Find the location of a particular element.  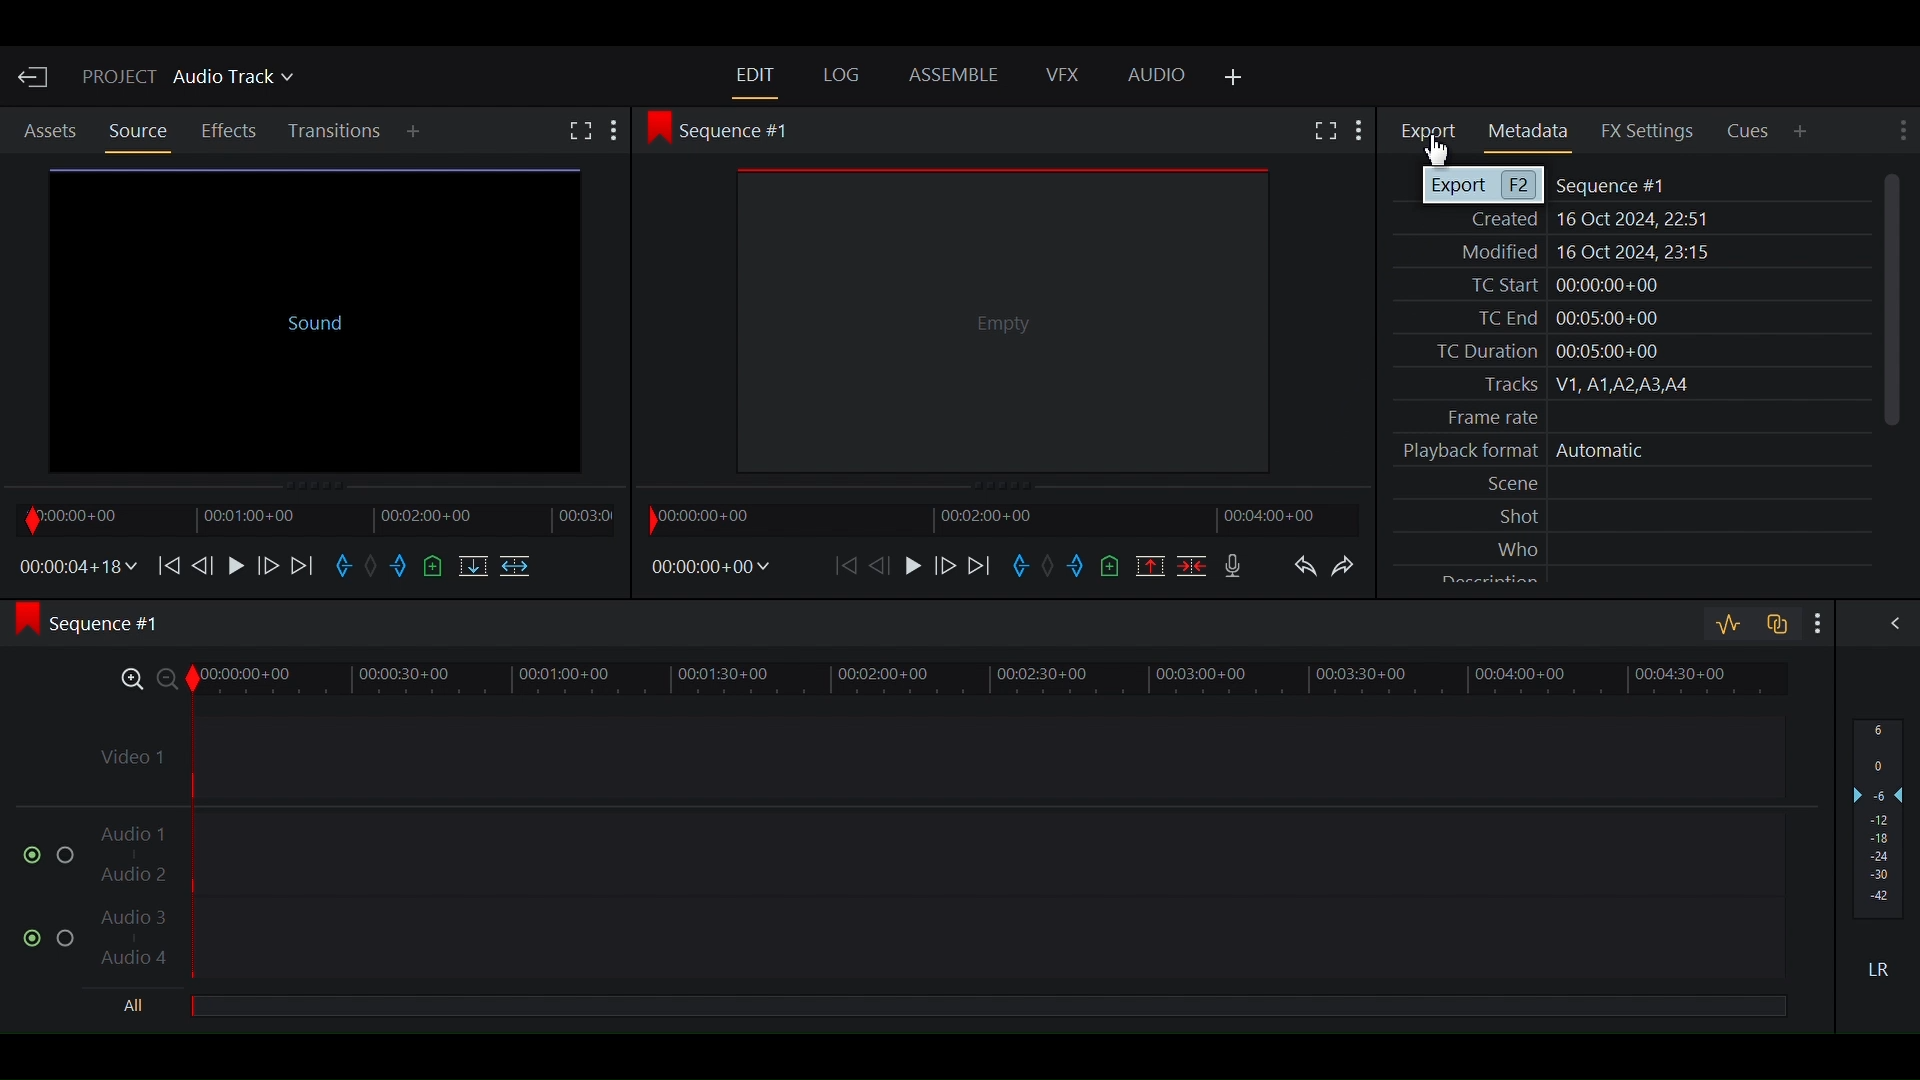

Timeline is located at coordinates (995, 518).